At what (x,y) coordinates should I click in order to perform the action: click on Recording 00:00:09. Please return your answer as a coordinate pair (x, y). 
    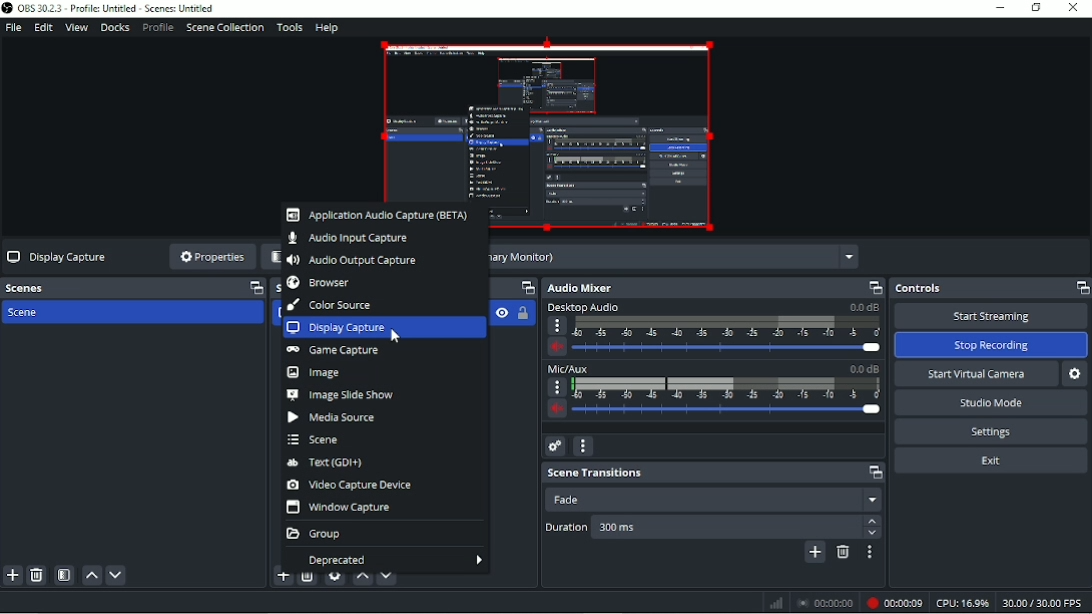
    Looking at the image, I should click on (894, 602).